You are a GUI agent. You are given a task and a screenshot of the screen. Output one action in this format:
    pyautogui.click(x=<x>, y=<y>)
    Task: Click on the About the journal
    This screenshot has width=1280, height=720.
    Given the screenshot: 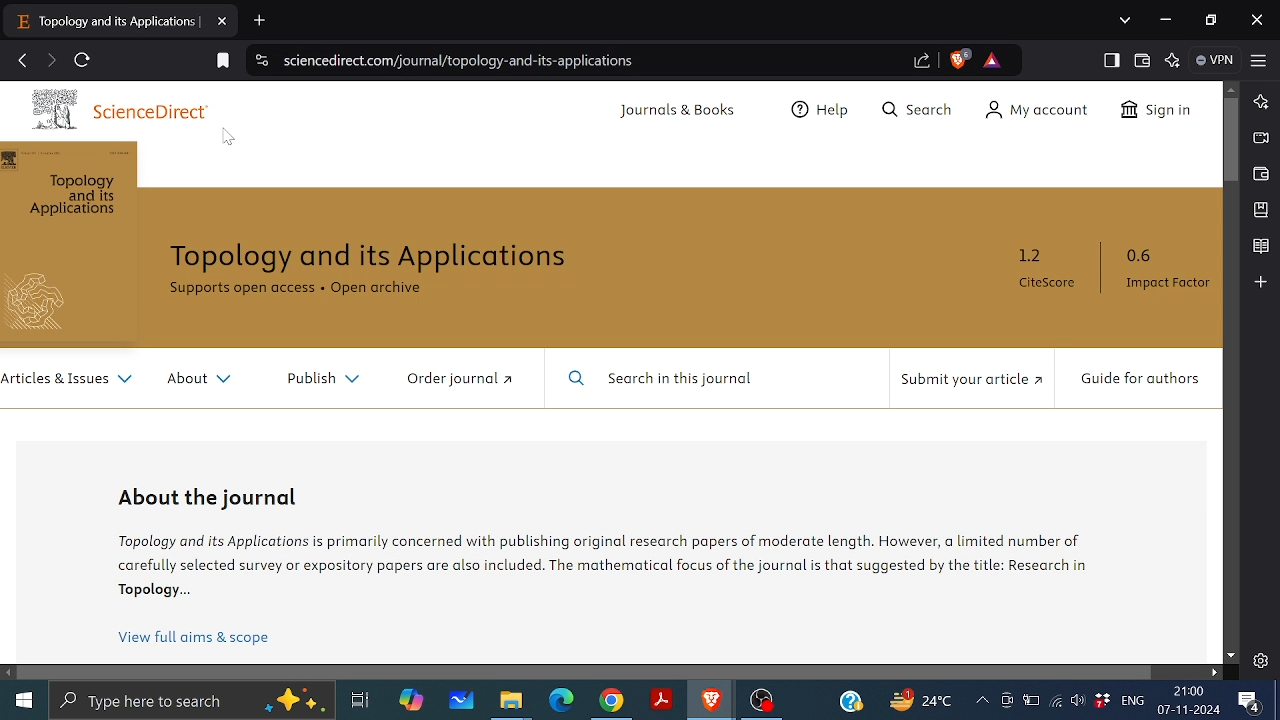 What is the action you would take?
    pyautogui.click(x=208, y=500)
    